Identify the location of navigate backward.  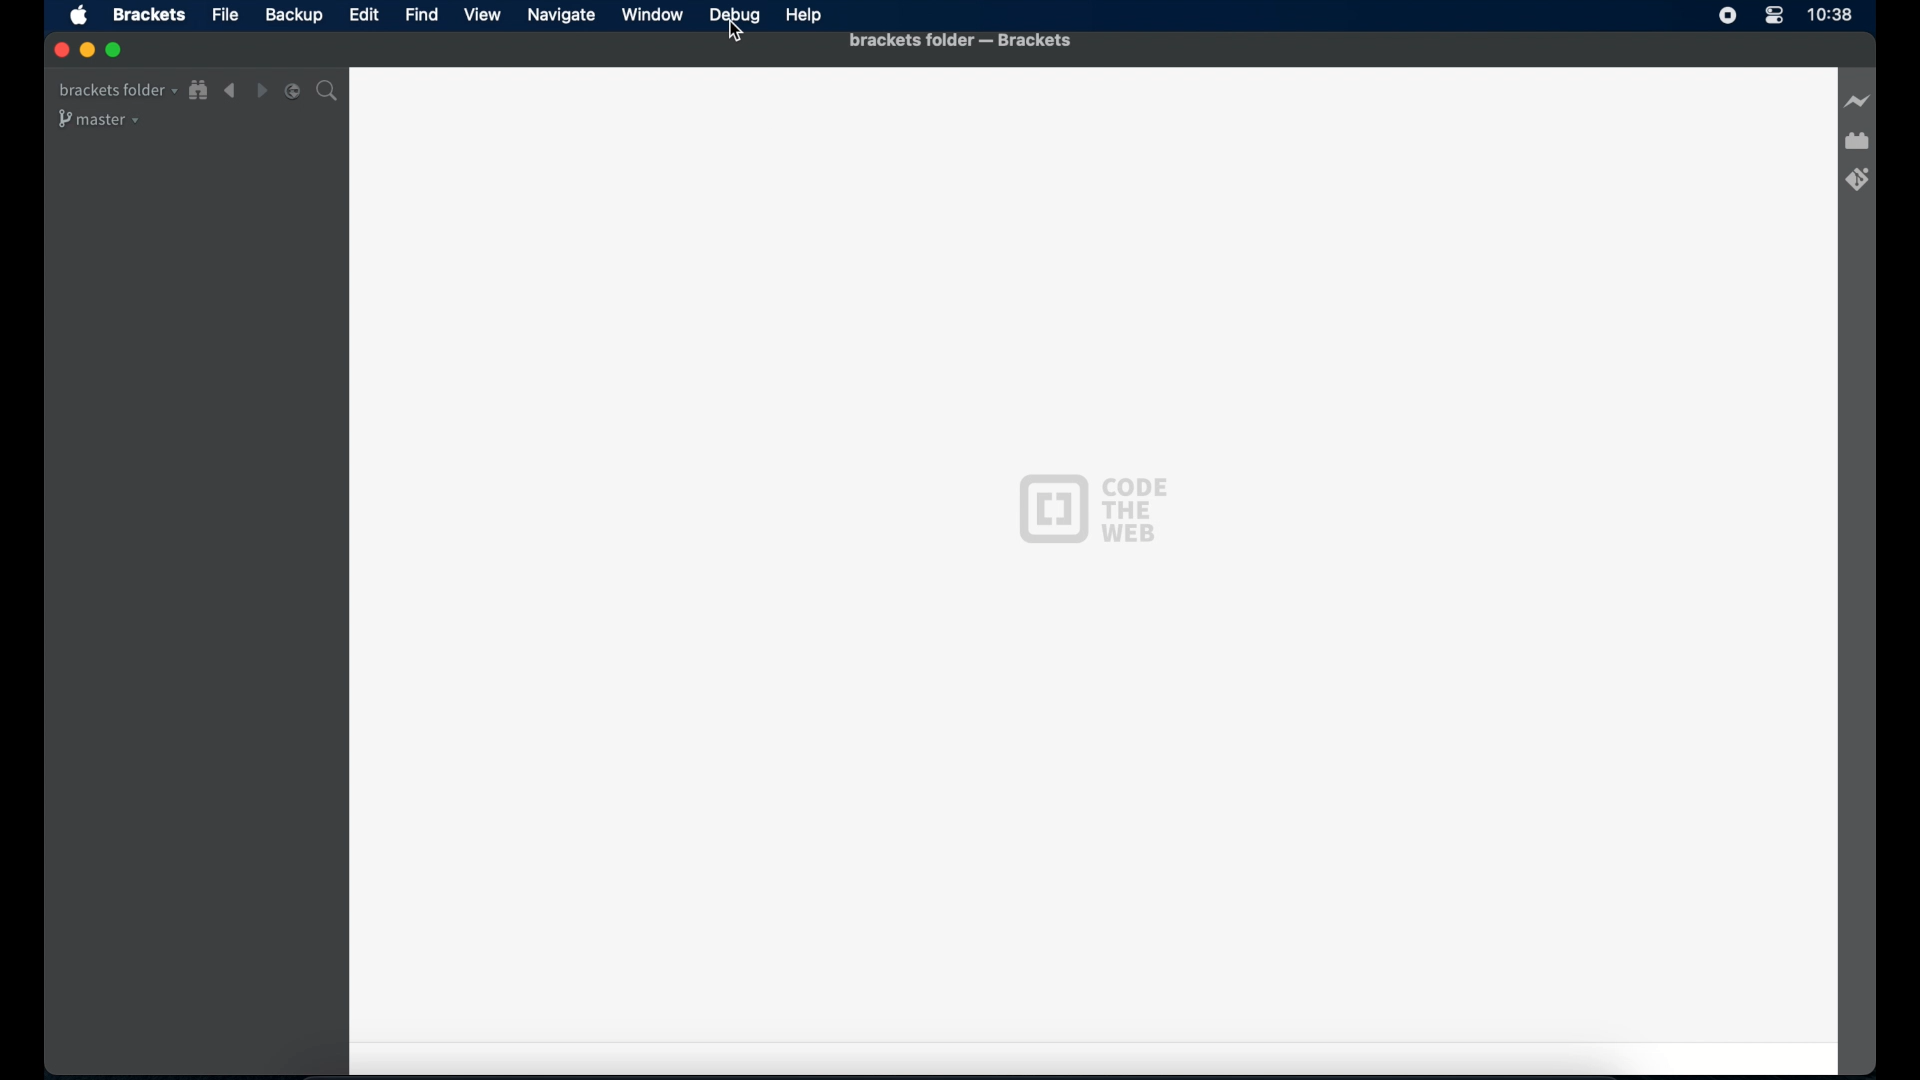
(230, 91).